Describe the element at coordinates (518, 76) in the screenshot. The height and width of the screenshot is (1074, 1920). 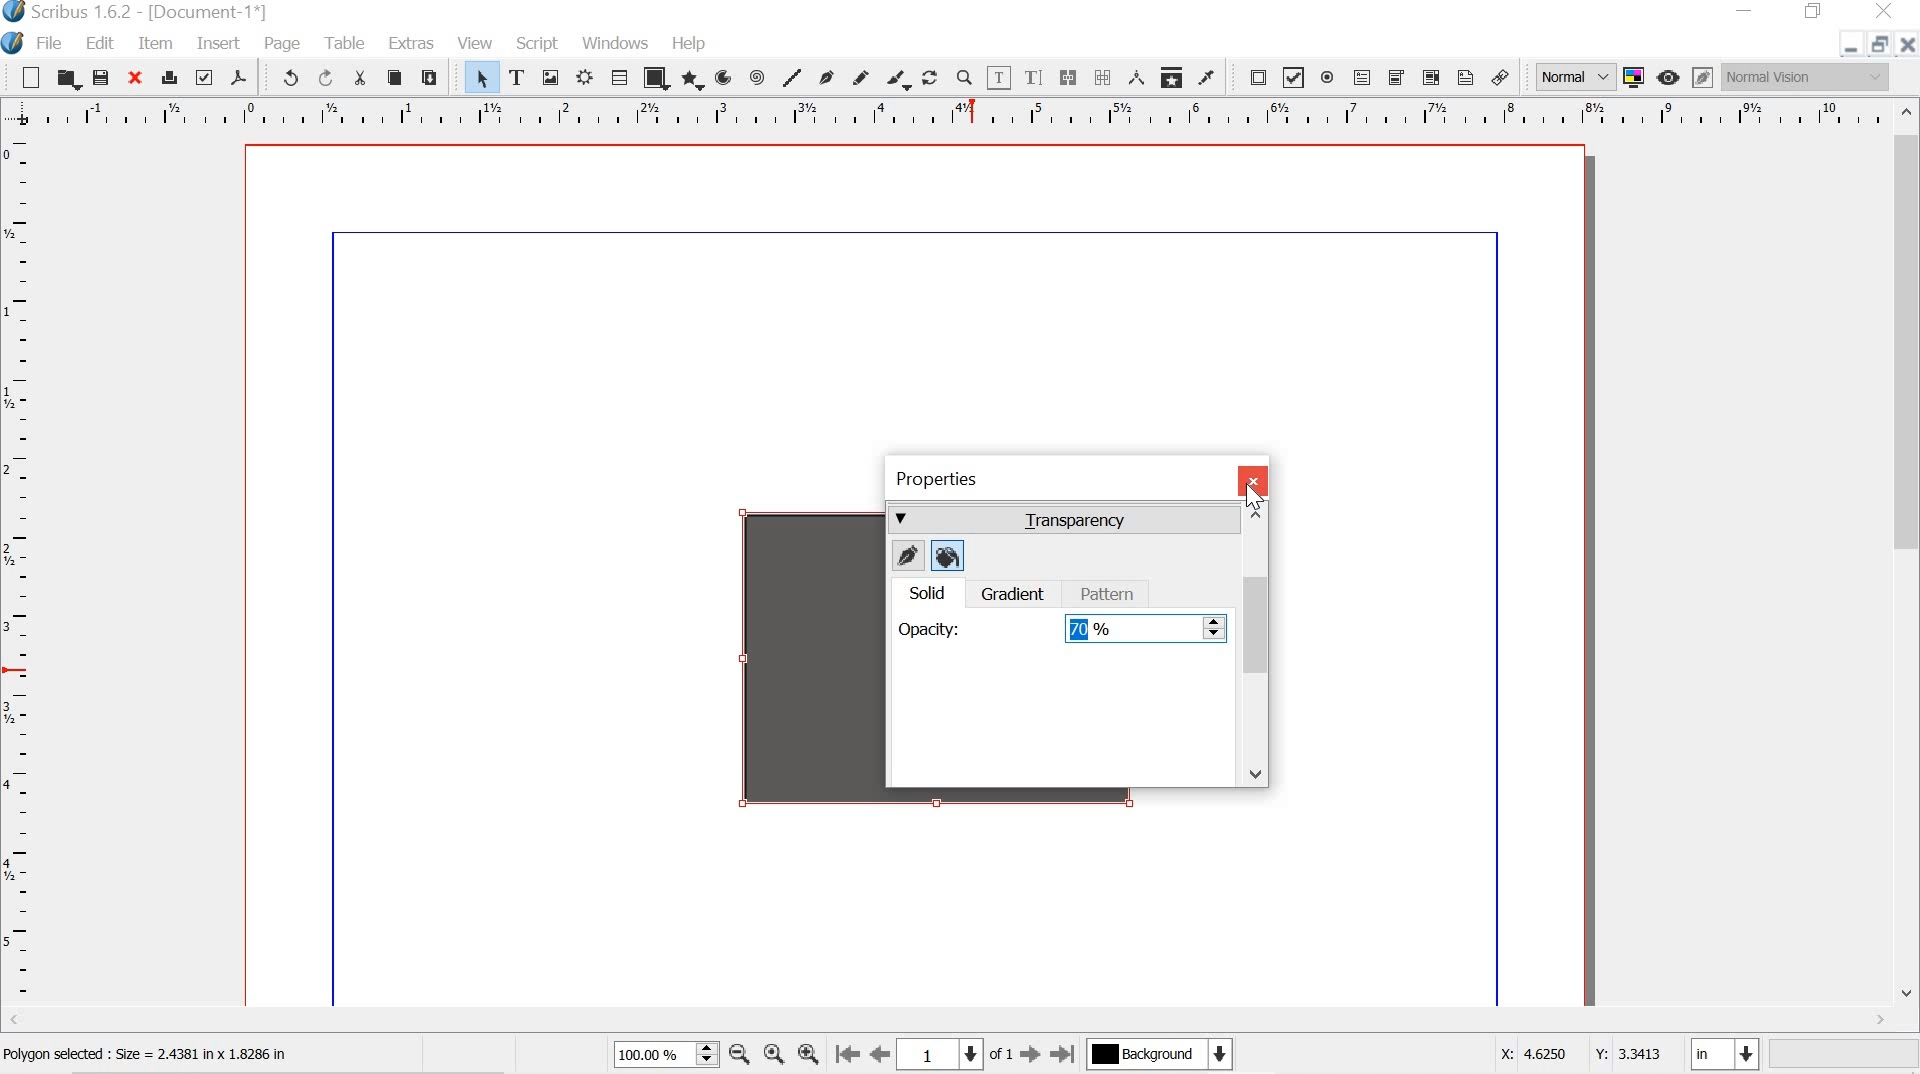
I see `text frame` at that location.